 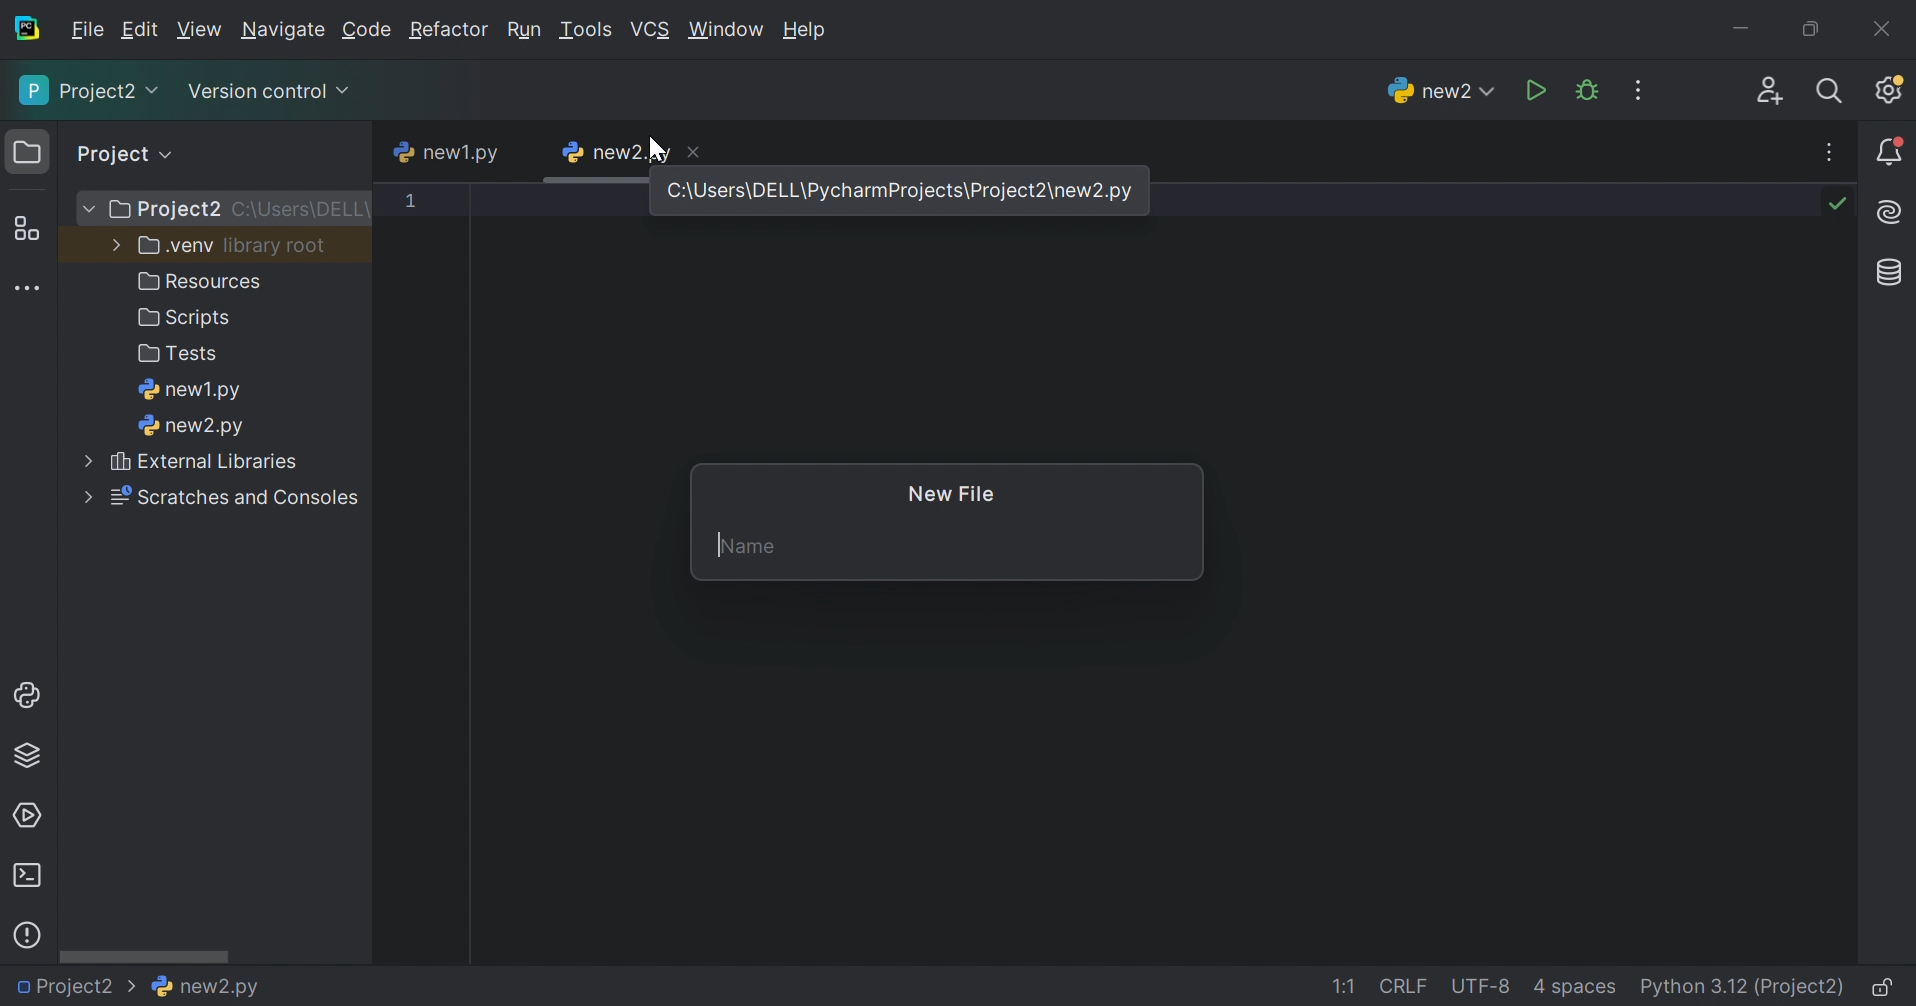 I want to click on Restore down, so click(x=1807, y=31).